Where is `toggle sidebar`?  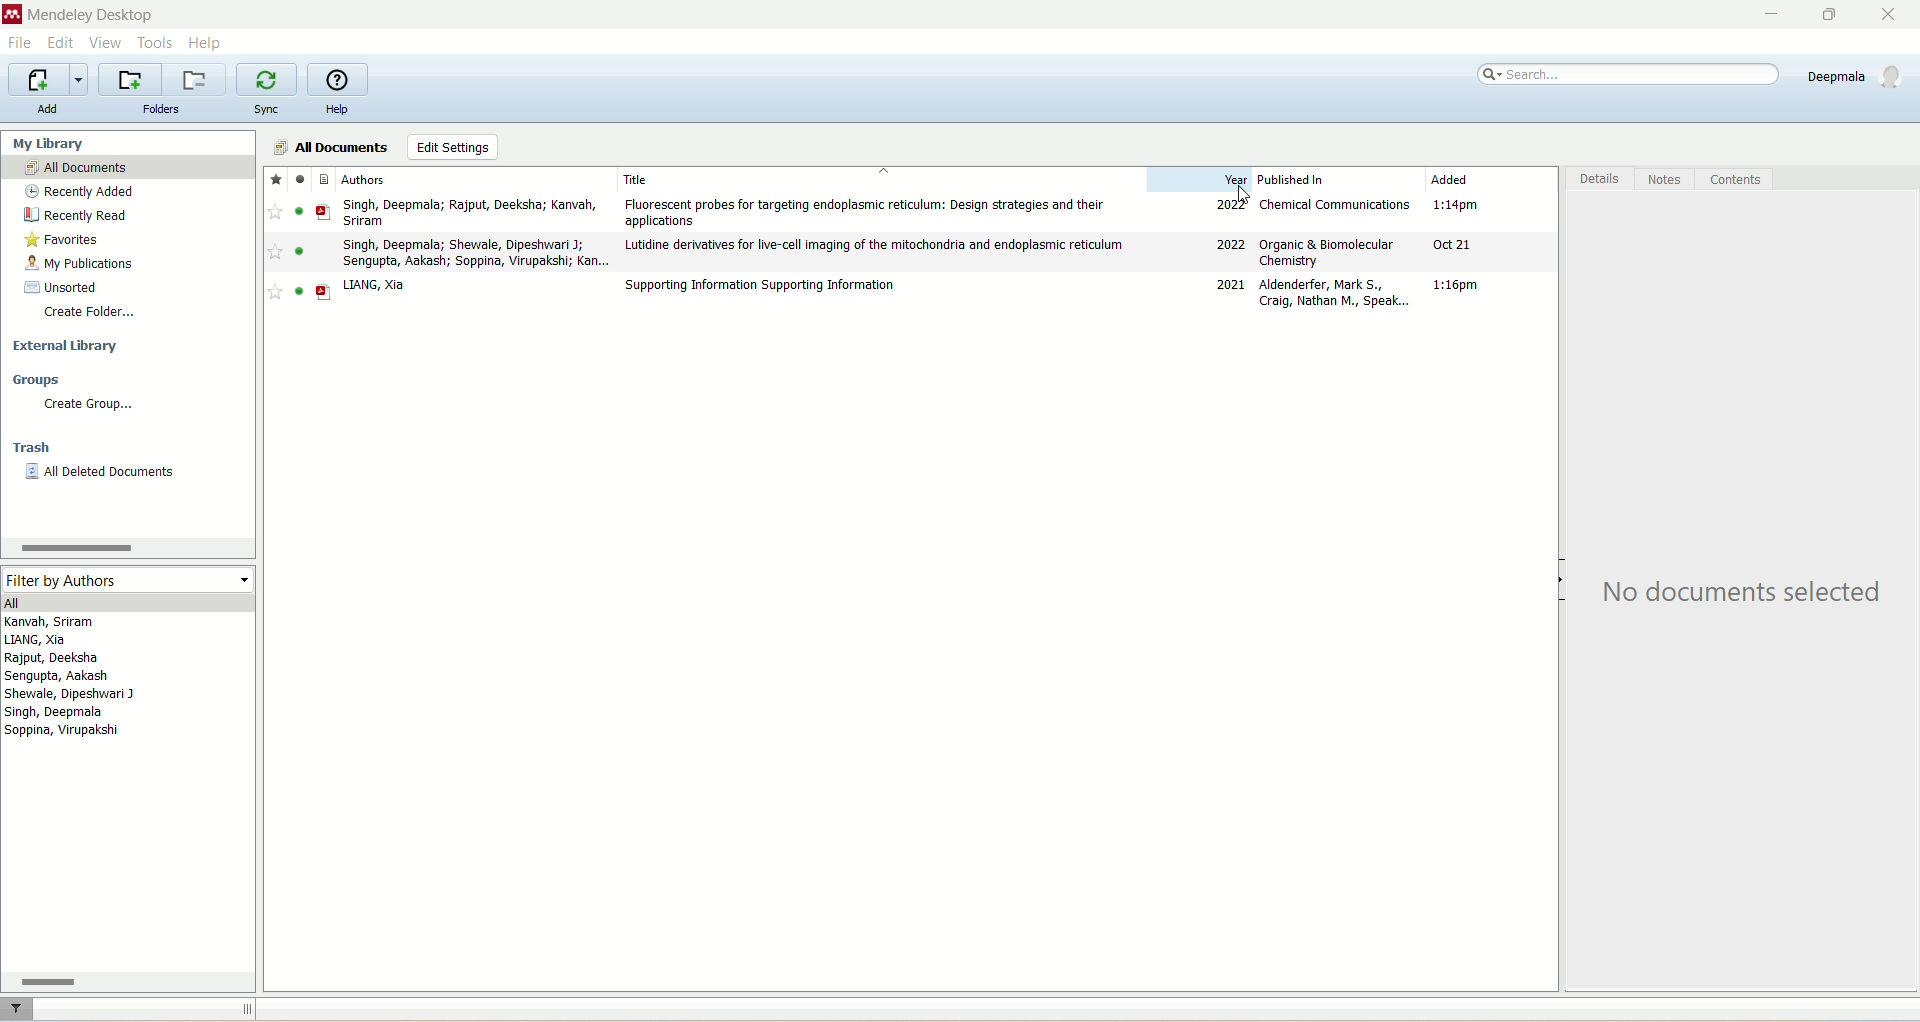
toggle sidebar is located at coordinates (249, 1010).